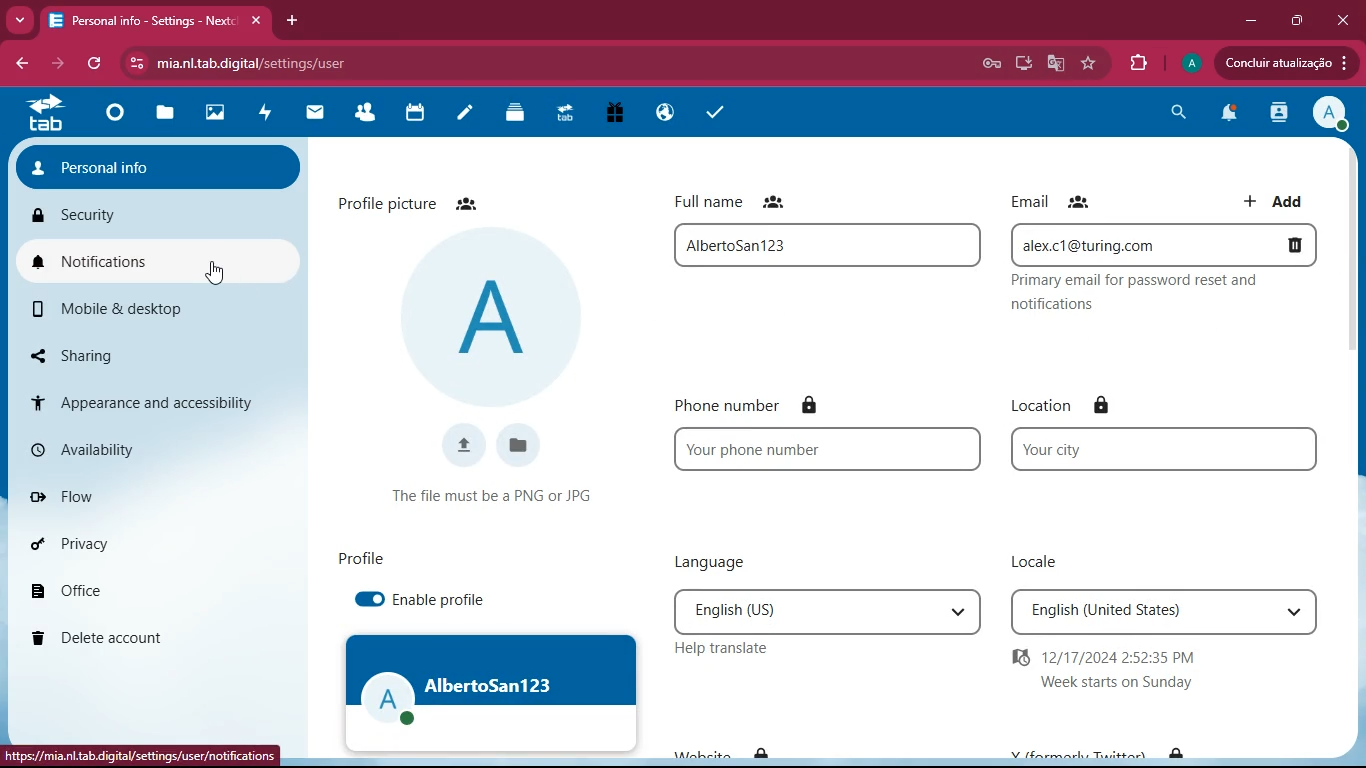 The height and width of the screenshot is (768, 1366). What do you see at coordinates (517, 444) in the screenshot?
I see `files` at bounding box center [517, 444].